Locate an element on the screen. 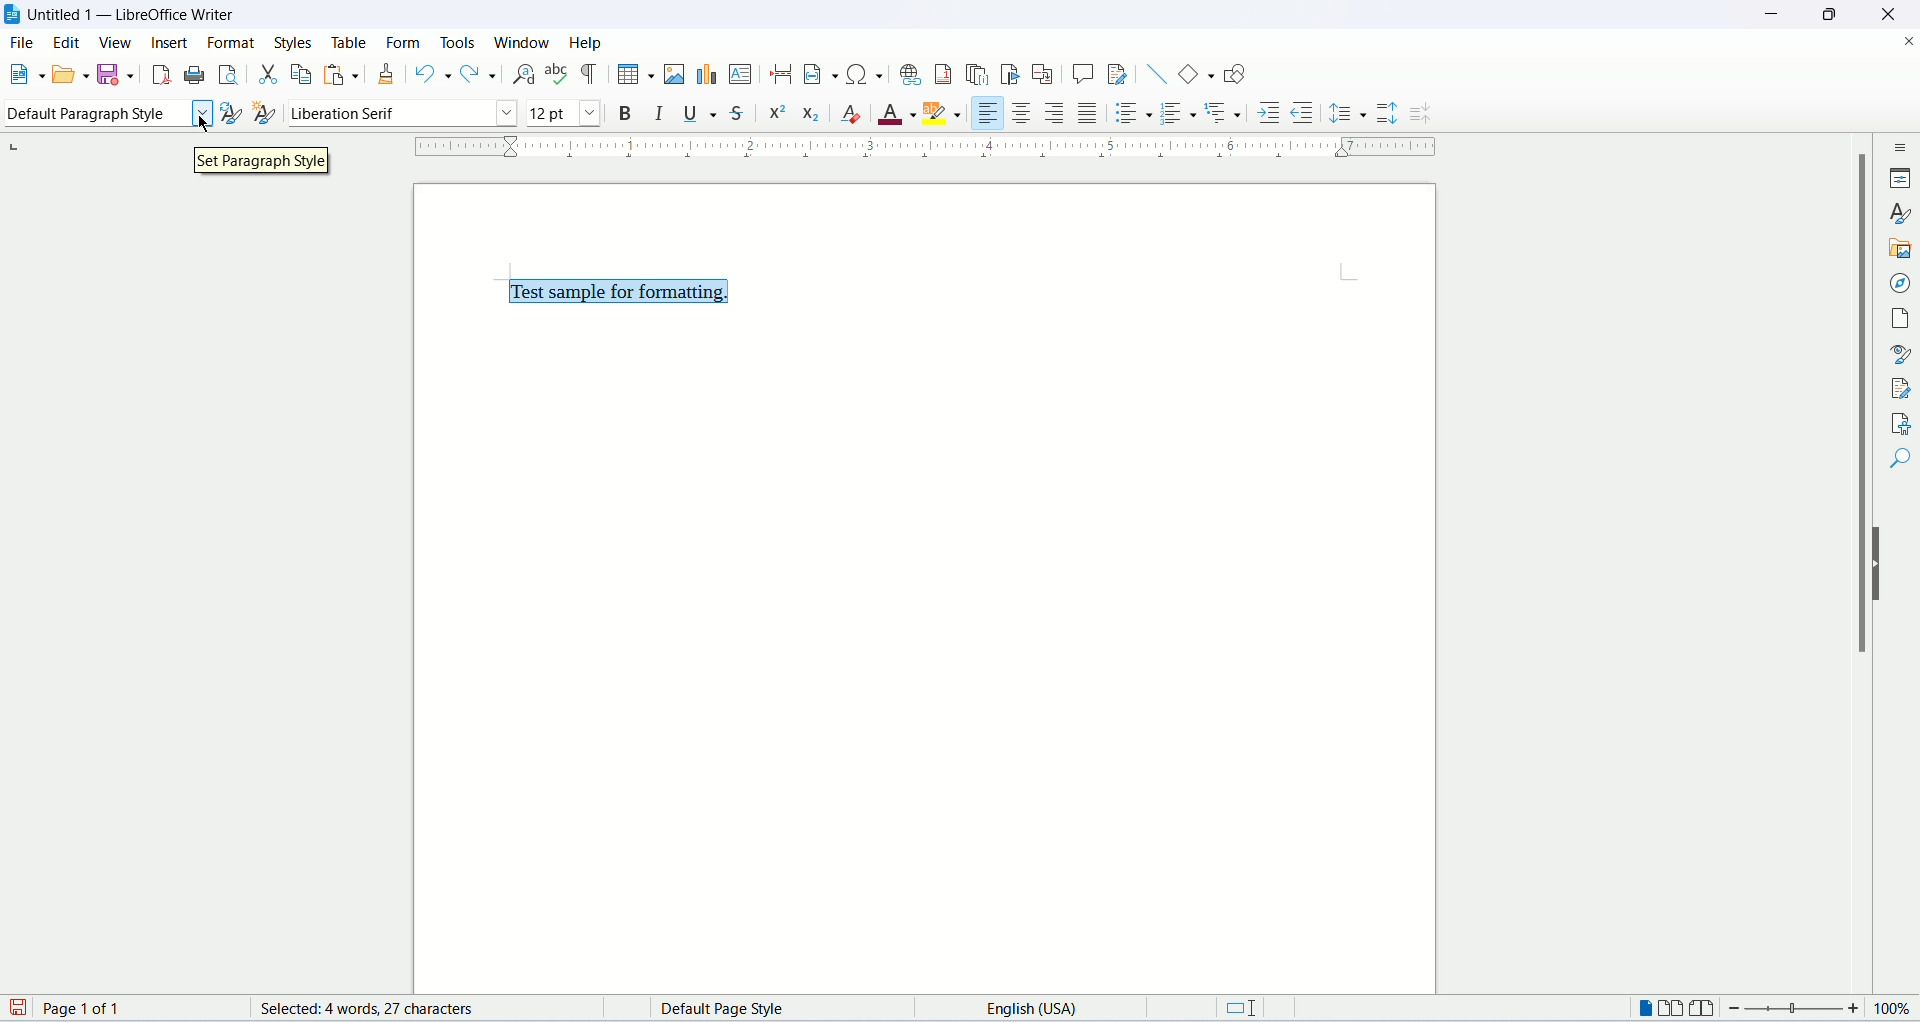 This screenshot has width=1920, height=1022. font color is located at coordinates (898, 115).